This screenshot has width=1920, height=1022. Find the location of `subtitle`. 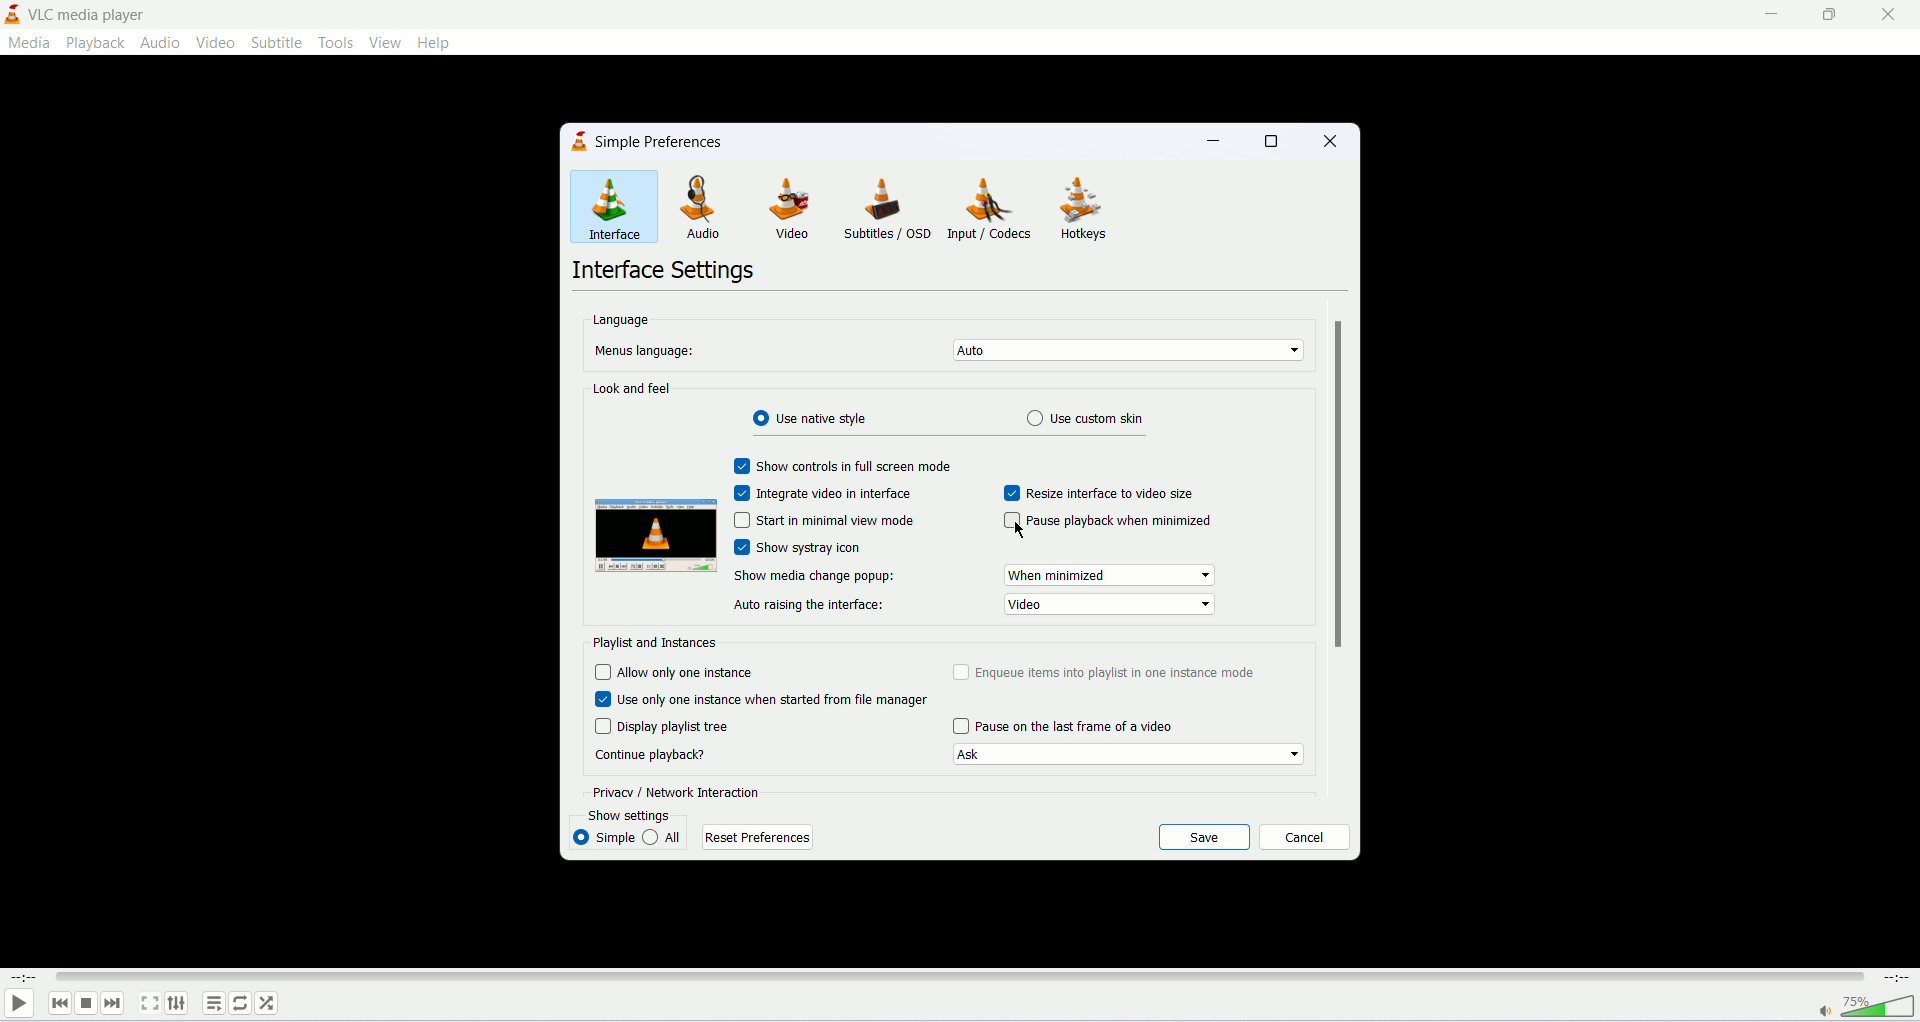

subtitle is located at coordinates (277, 41).